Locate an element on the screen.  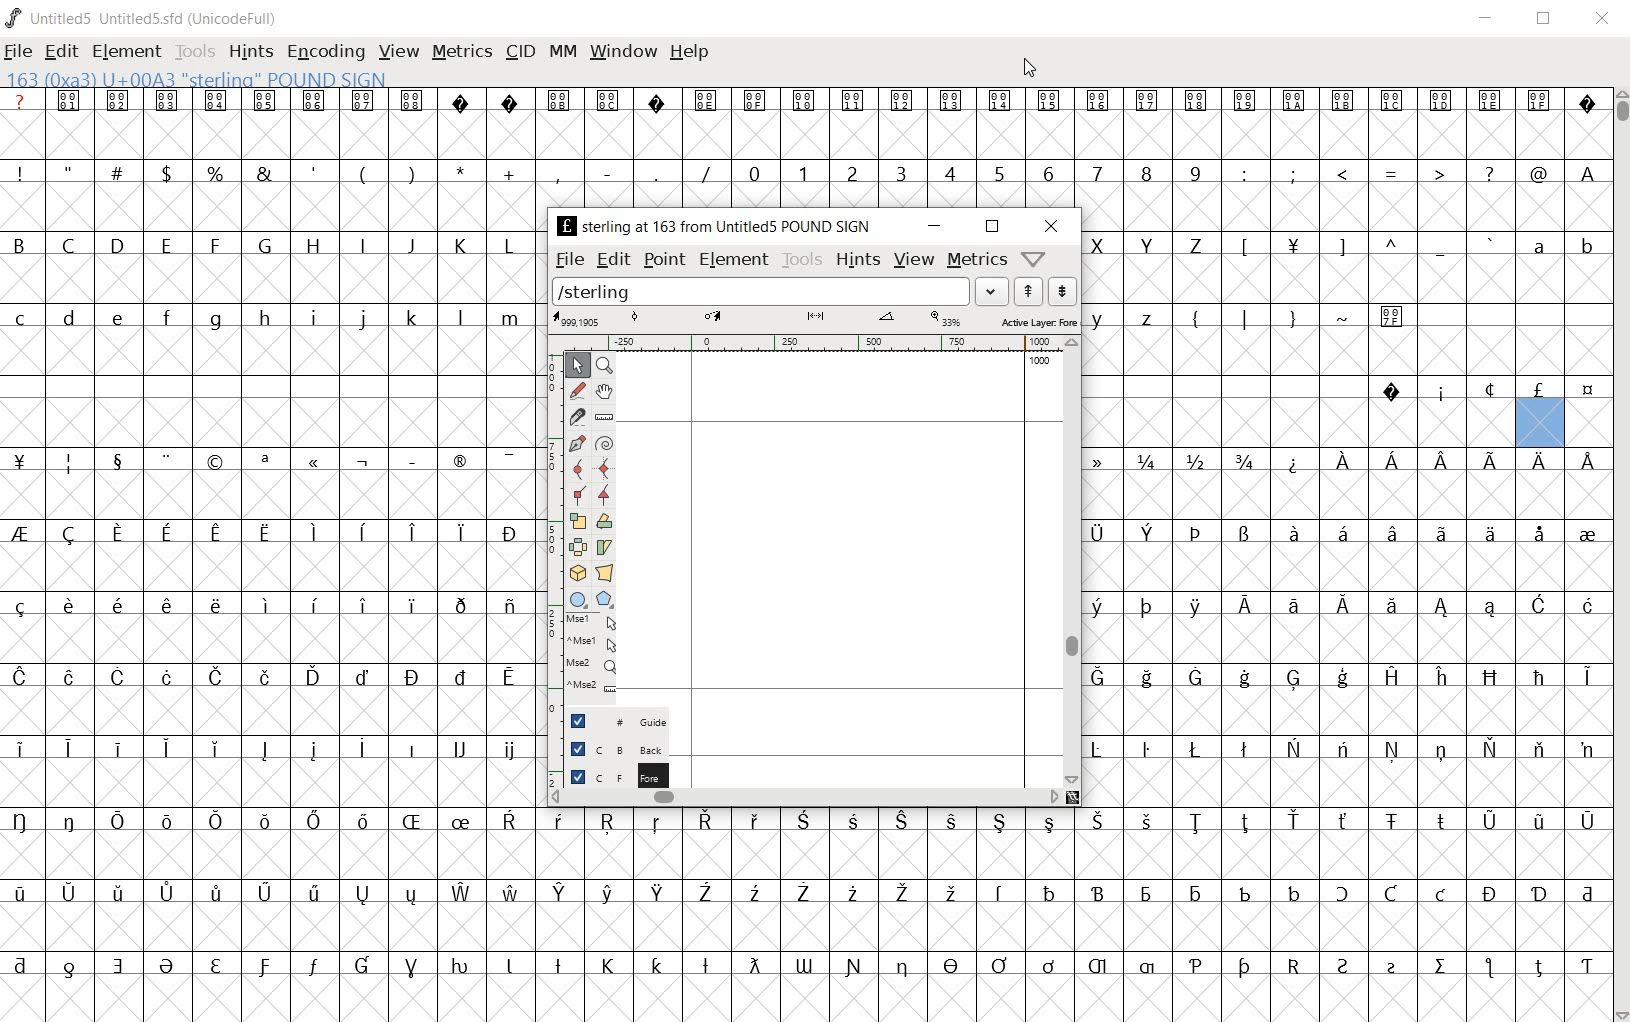
Symbol is located at coordinates (805, 965).